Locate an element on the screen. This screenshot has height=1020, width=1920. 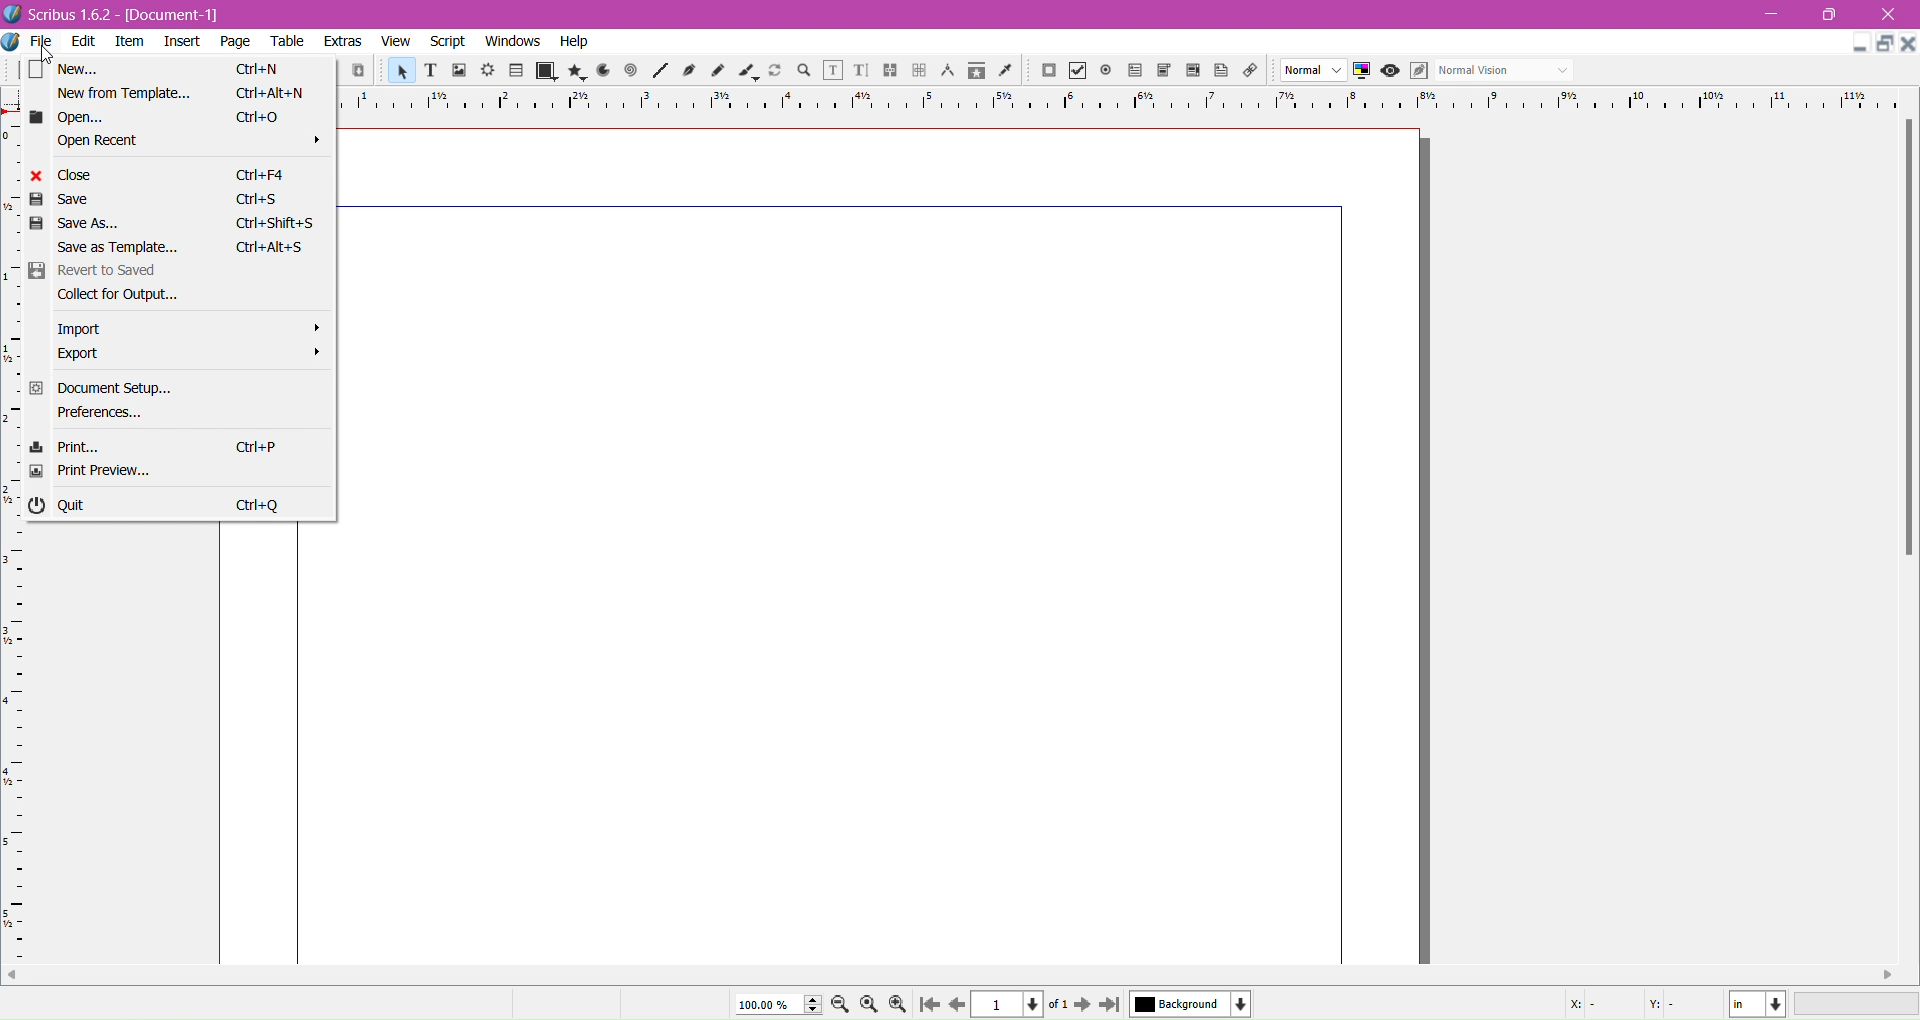
document name is located at coordinates (124, 13).